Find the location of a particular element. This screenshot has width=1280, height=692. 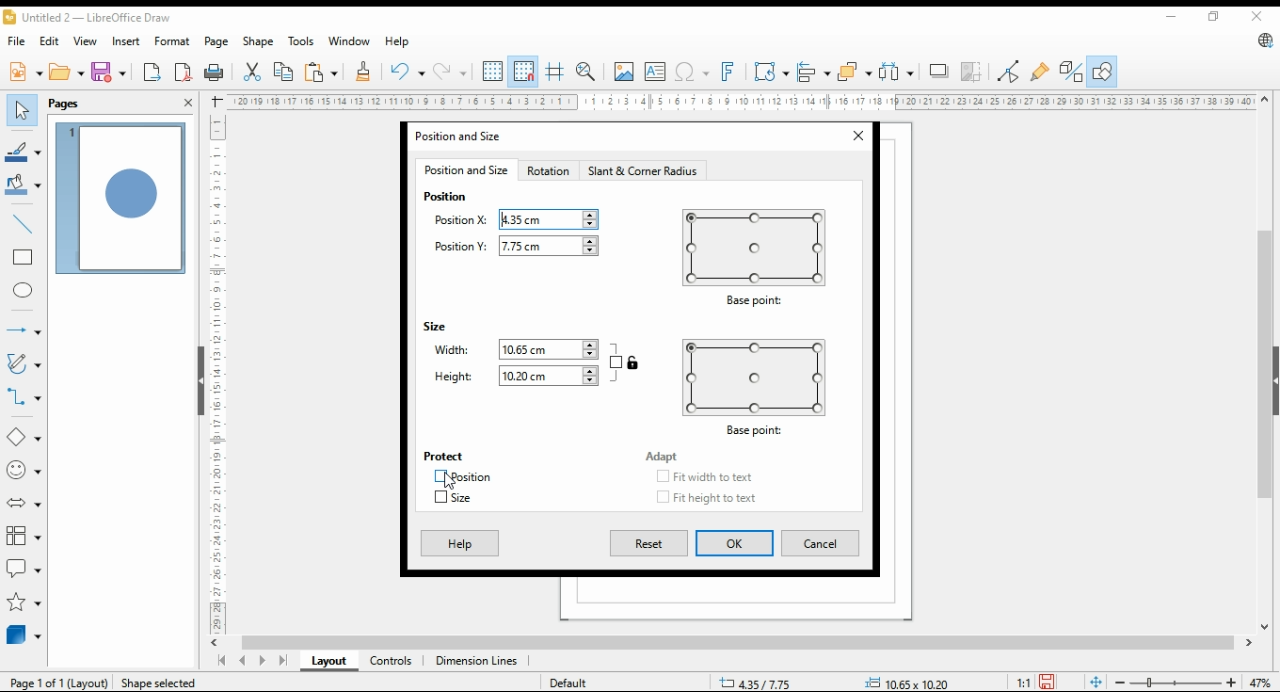

shape is located at coordinates (258, 42).